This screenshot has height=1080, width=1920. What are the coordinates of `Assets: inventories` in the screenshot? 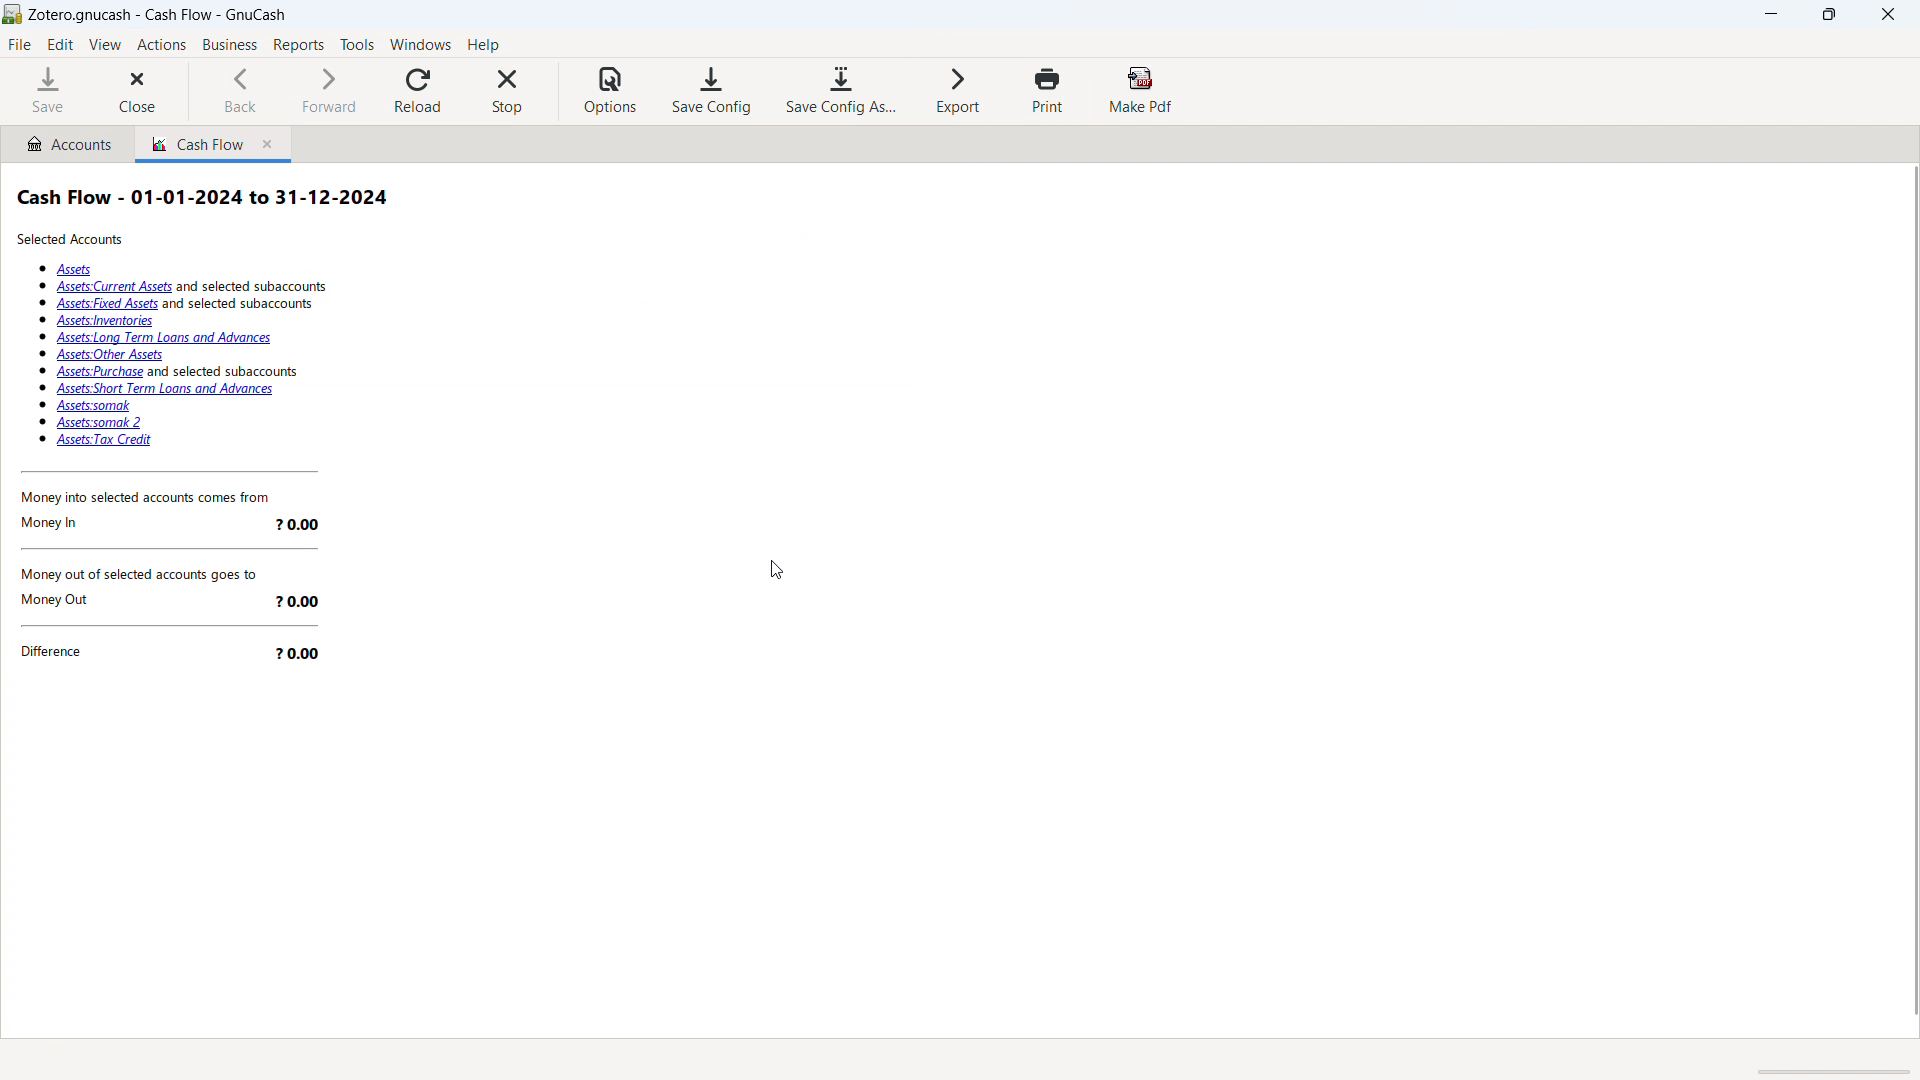 It's located at (104, 322).